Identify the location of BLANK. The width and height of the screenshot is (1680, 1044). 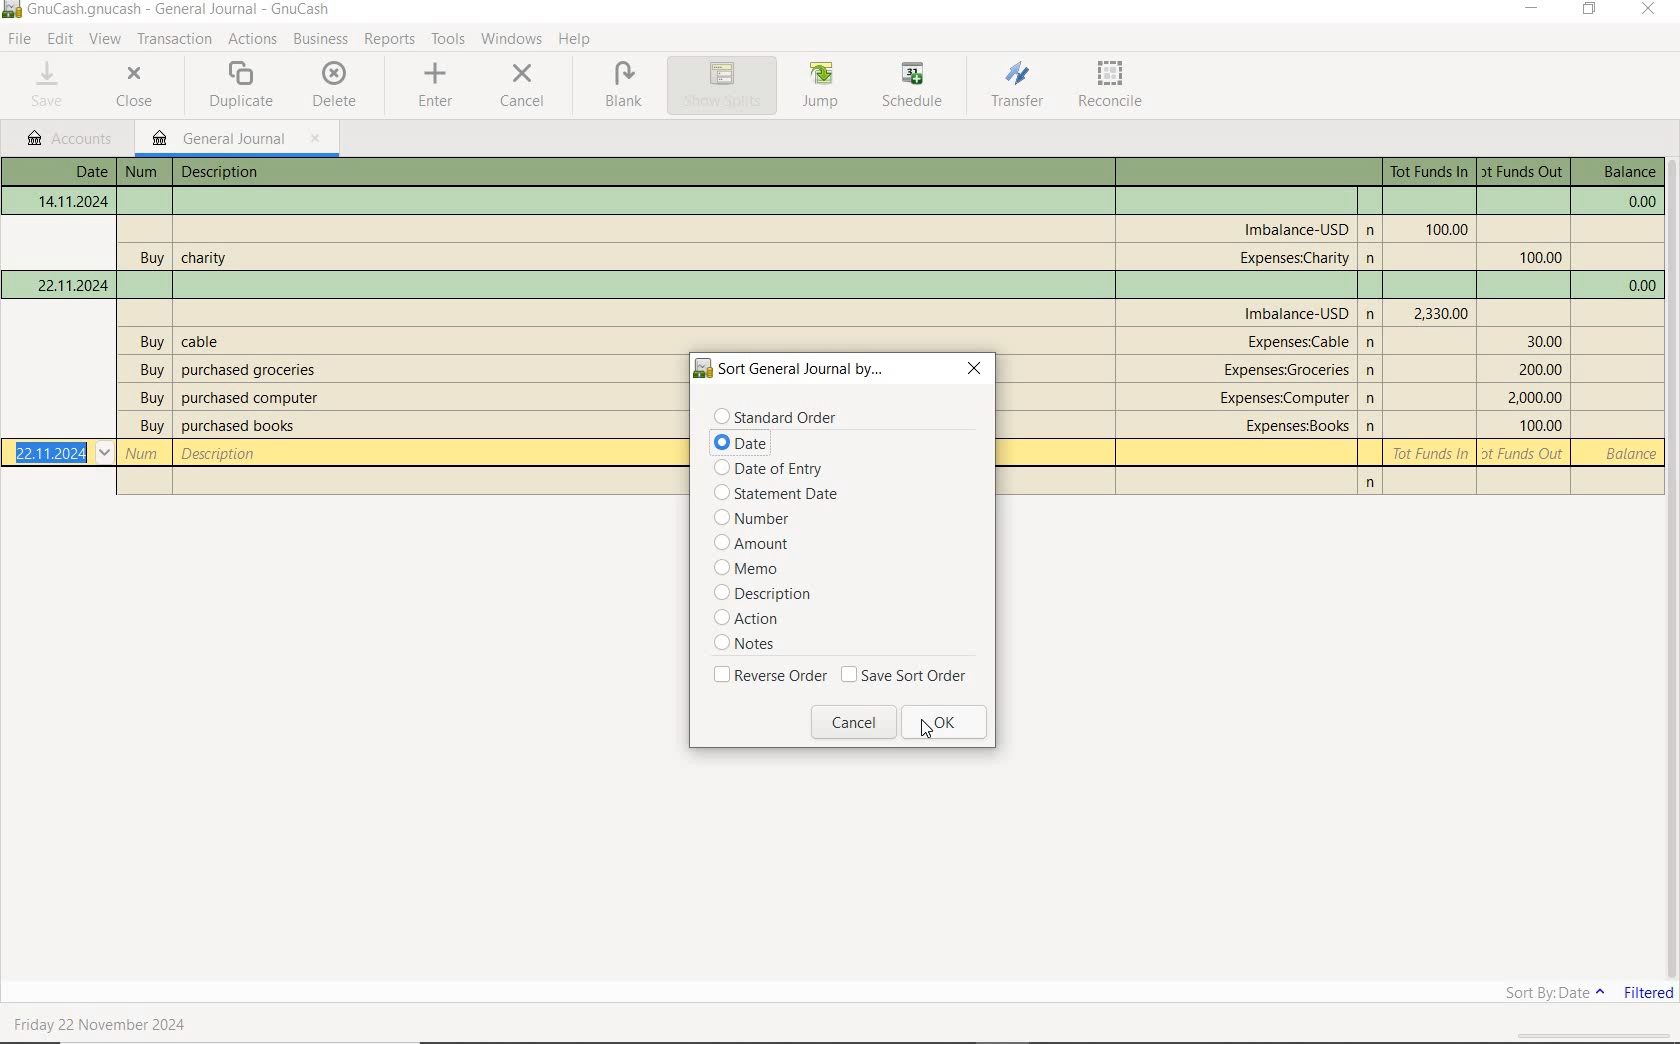
(624, 87).